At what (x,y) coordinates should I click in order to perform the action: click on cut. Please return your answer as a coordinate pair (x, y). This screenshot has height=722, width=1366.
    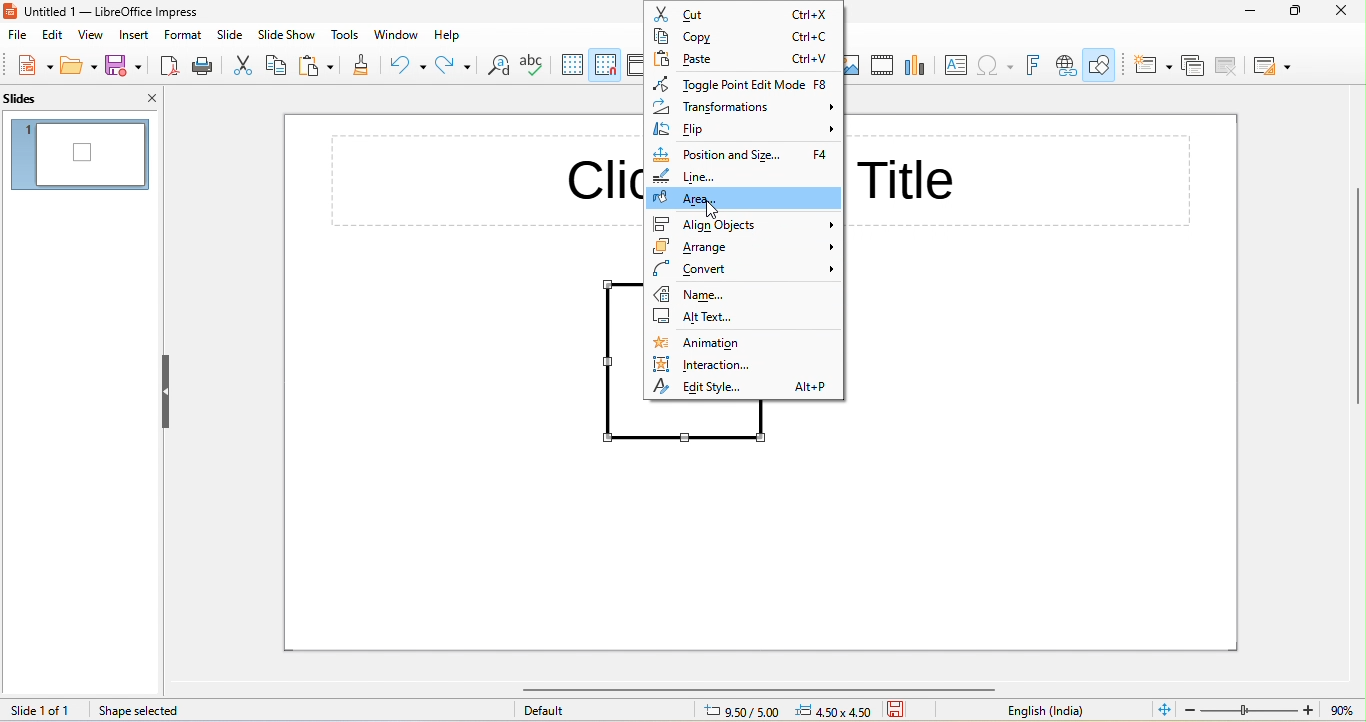
    Looking at the image, I should click on (699, 13).